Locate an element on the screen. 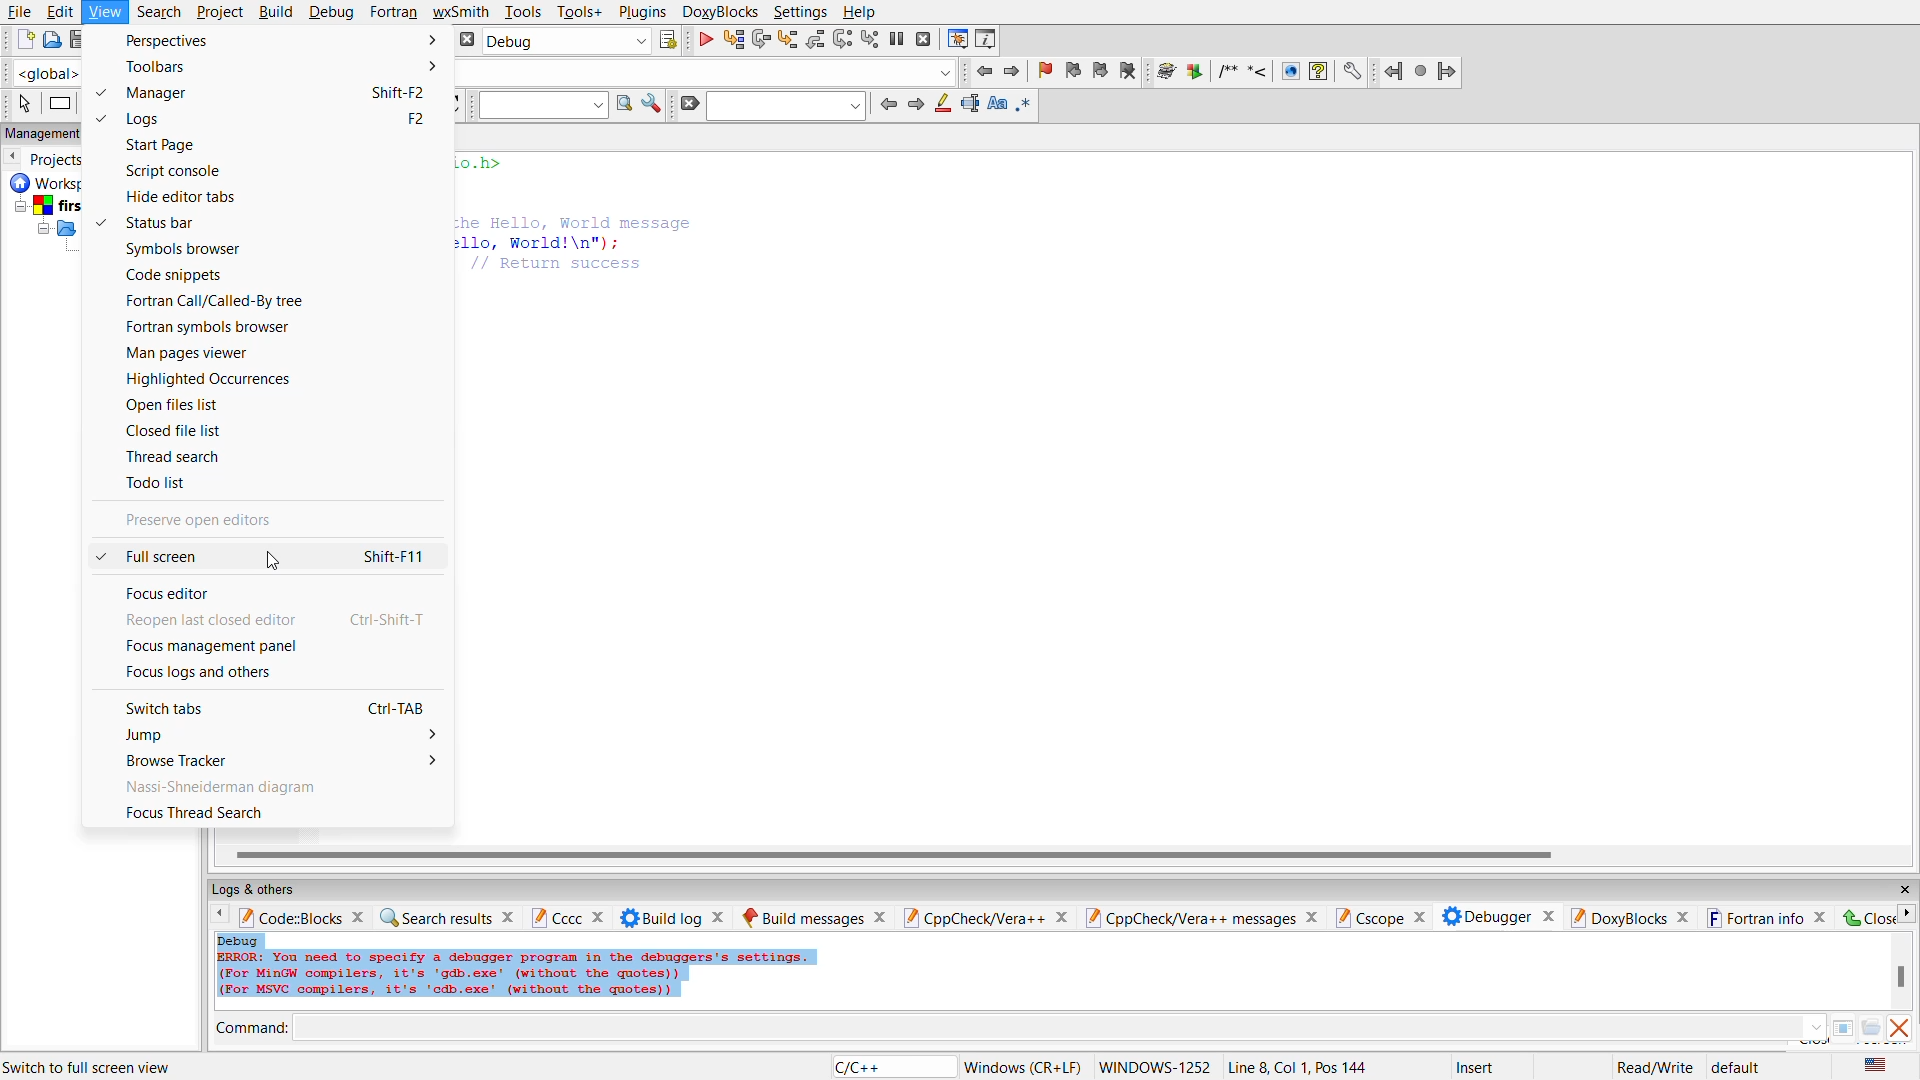 Image resolution: width=1920 pixels, height=1080 pixels. focus logs and others is located at coordinates (211, 674).